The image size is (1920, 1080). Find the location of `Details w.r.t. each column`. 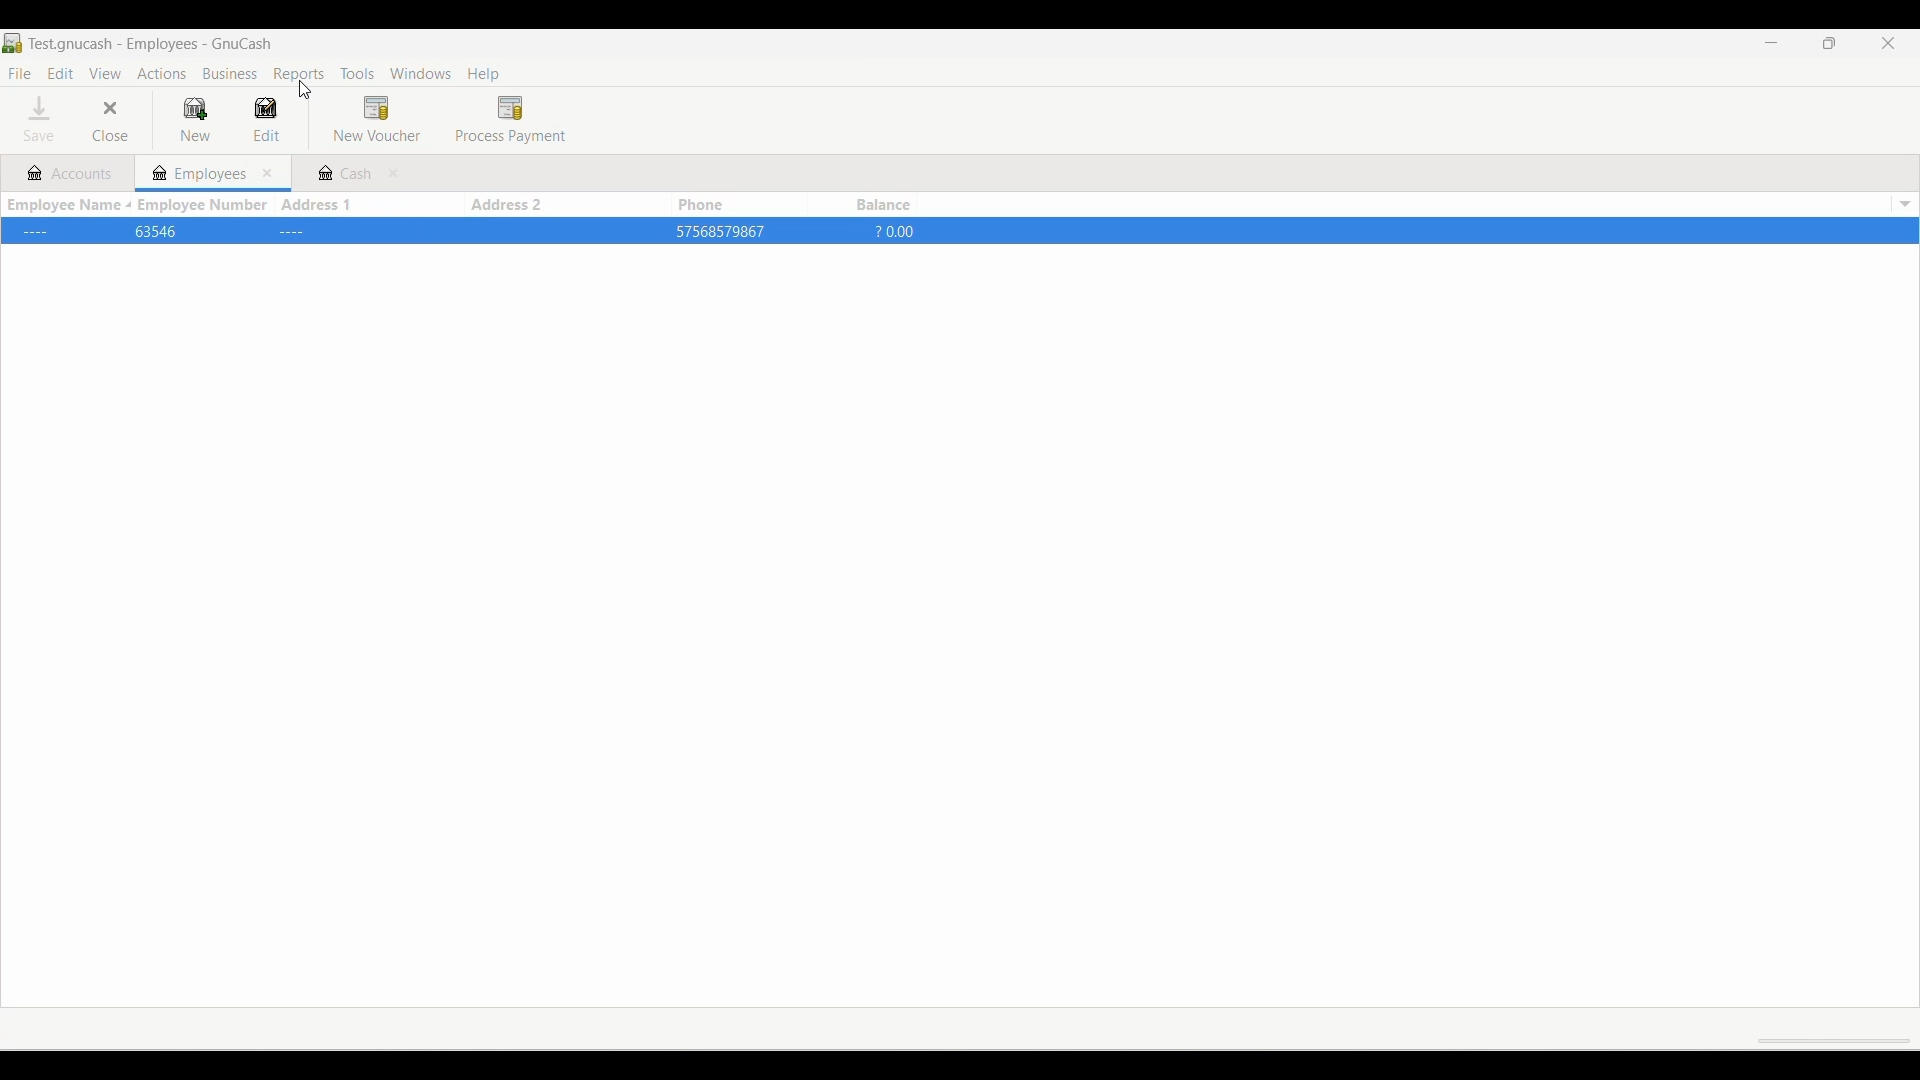

Details w.r.t. each column is located at coordinates (467, 231).